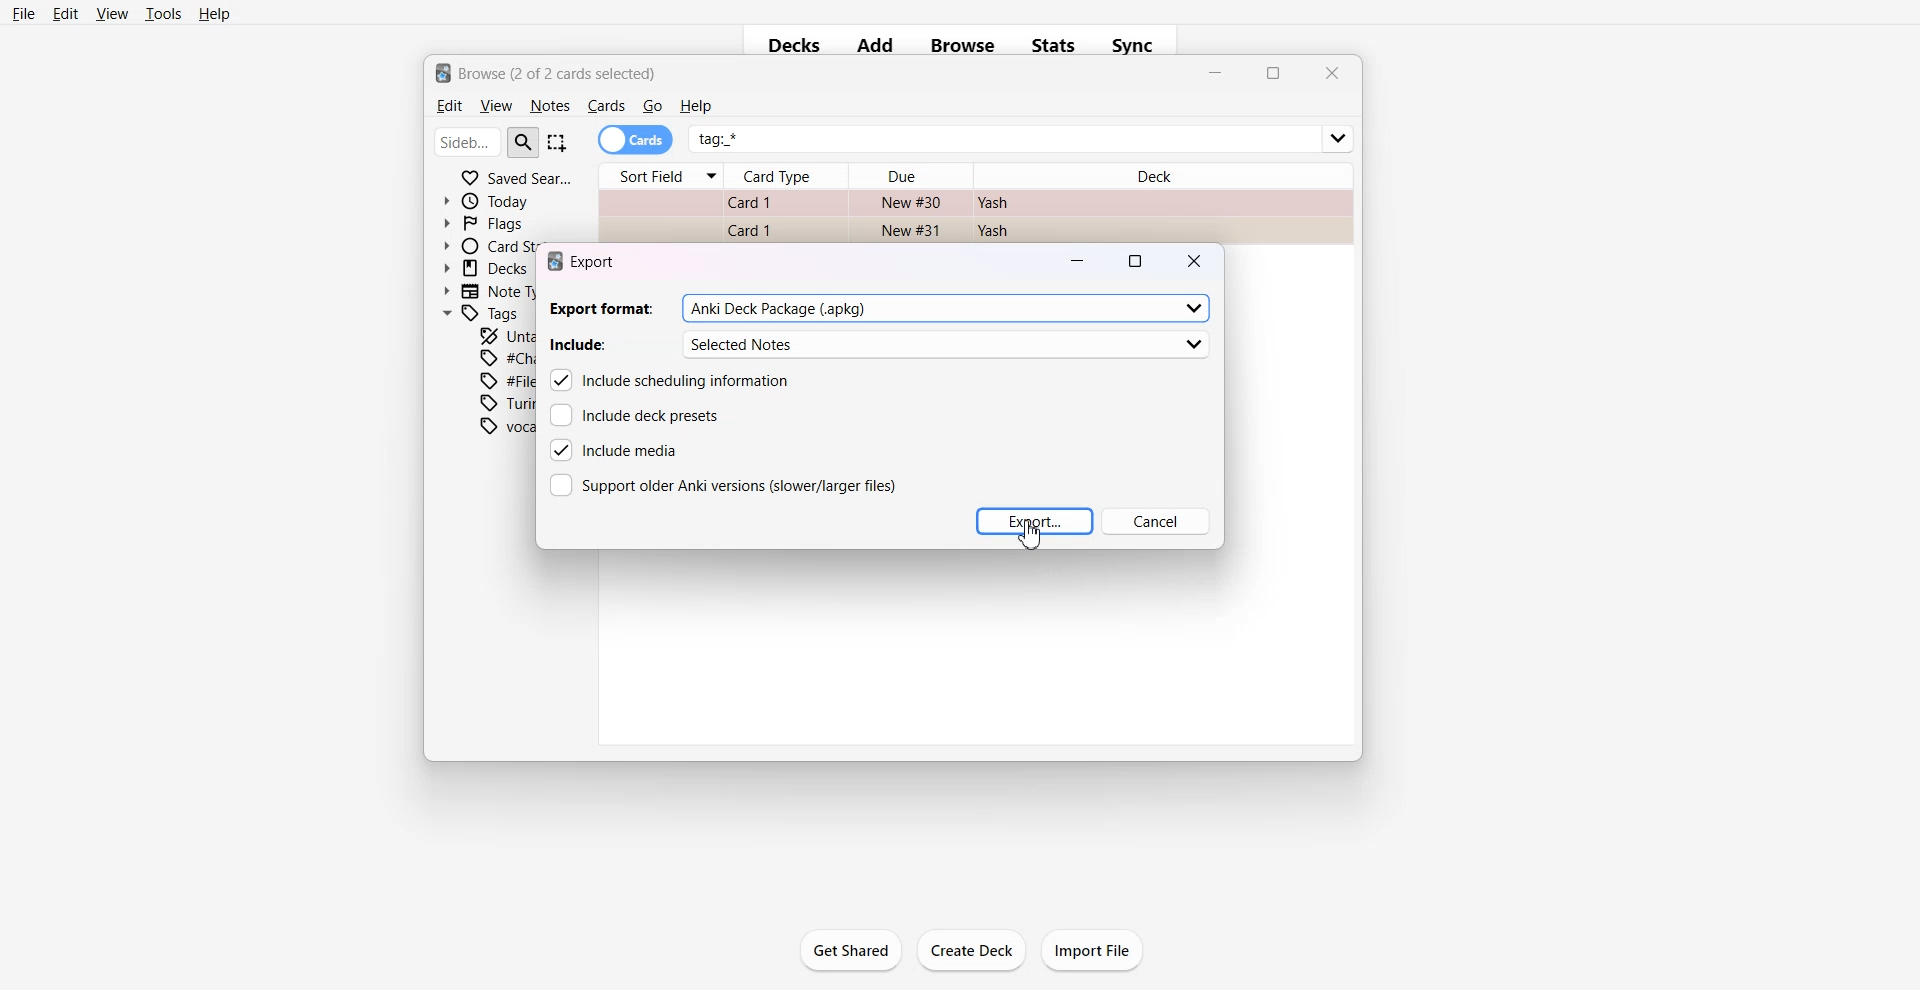 This screenshot has height=990, width=1920. I want to click on Cards, so click(606, 106).